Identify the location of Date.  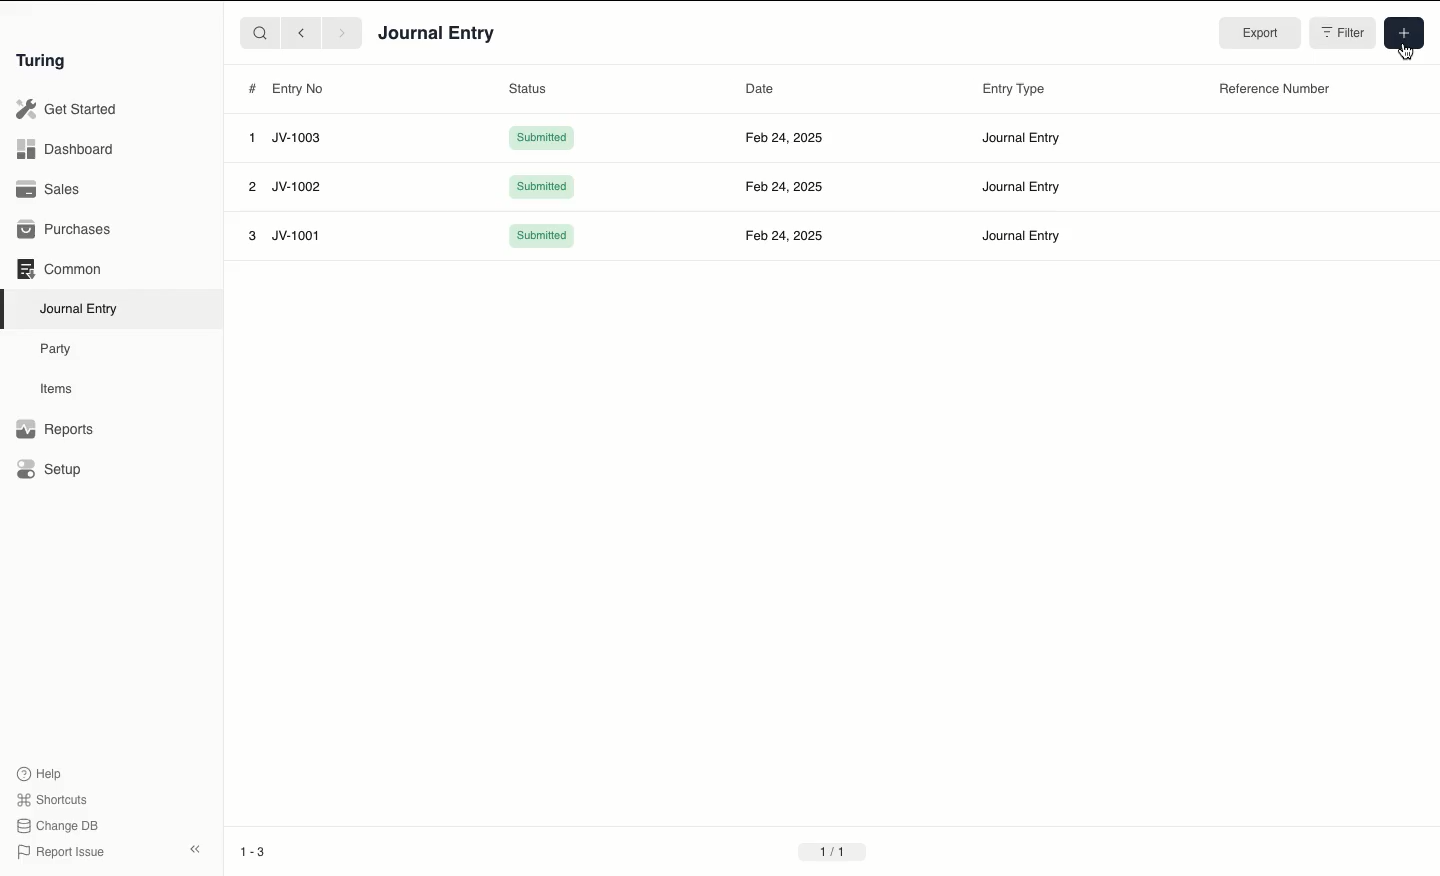
(760, 91).